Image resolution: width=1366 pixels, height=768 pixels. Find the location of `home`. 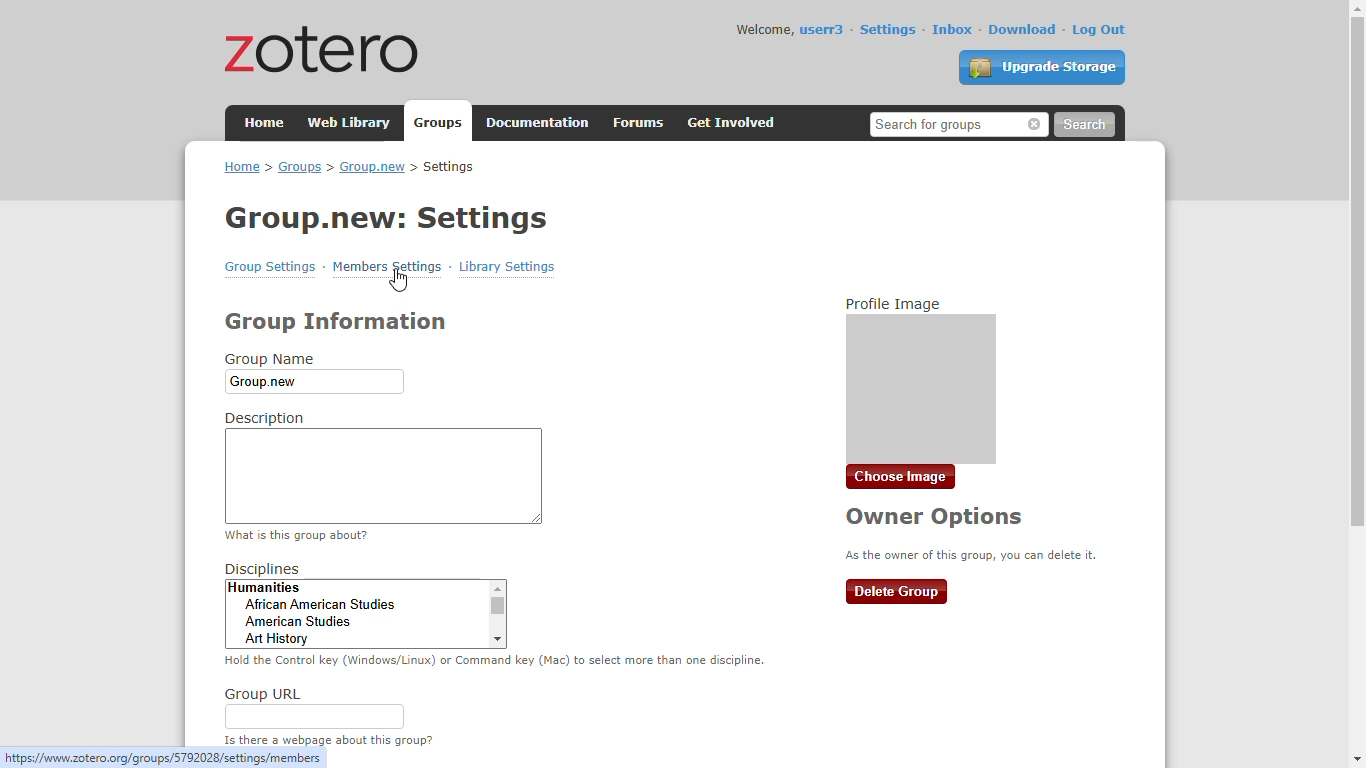

home is located at coordinates (265, 121).